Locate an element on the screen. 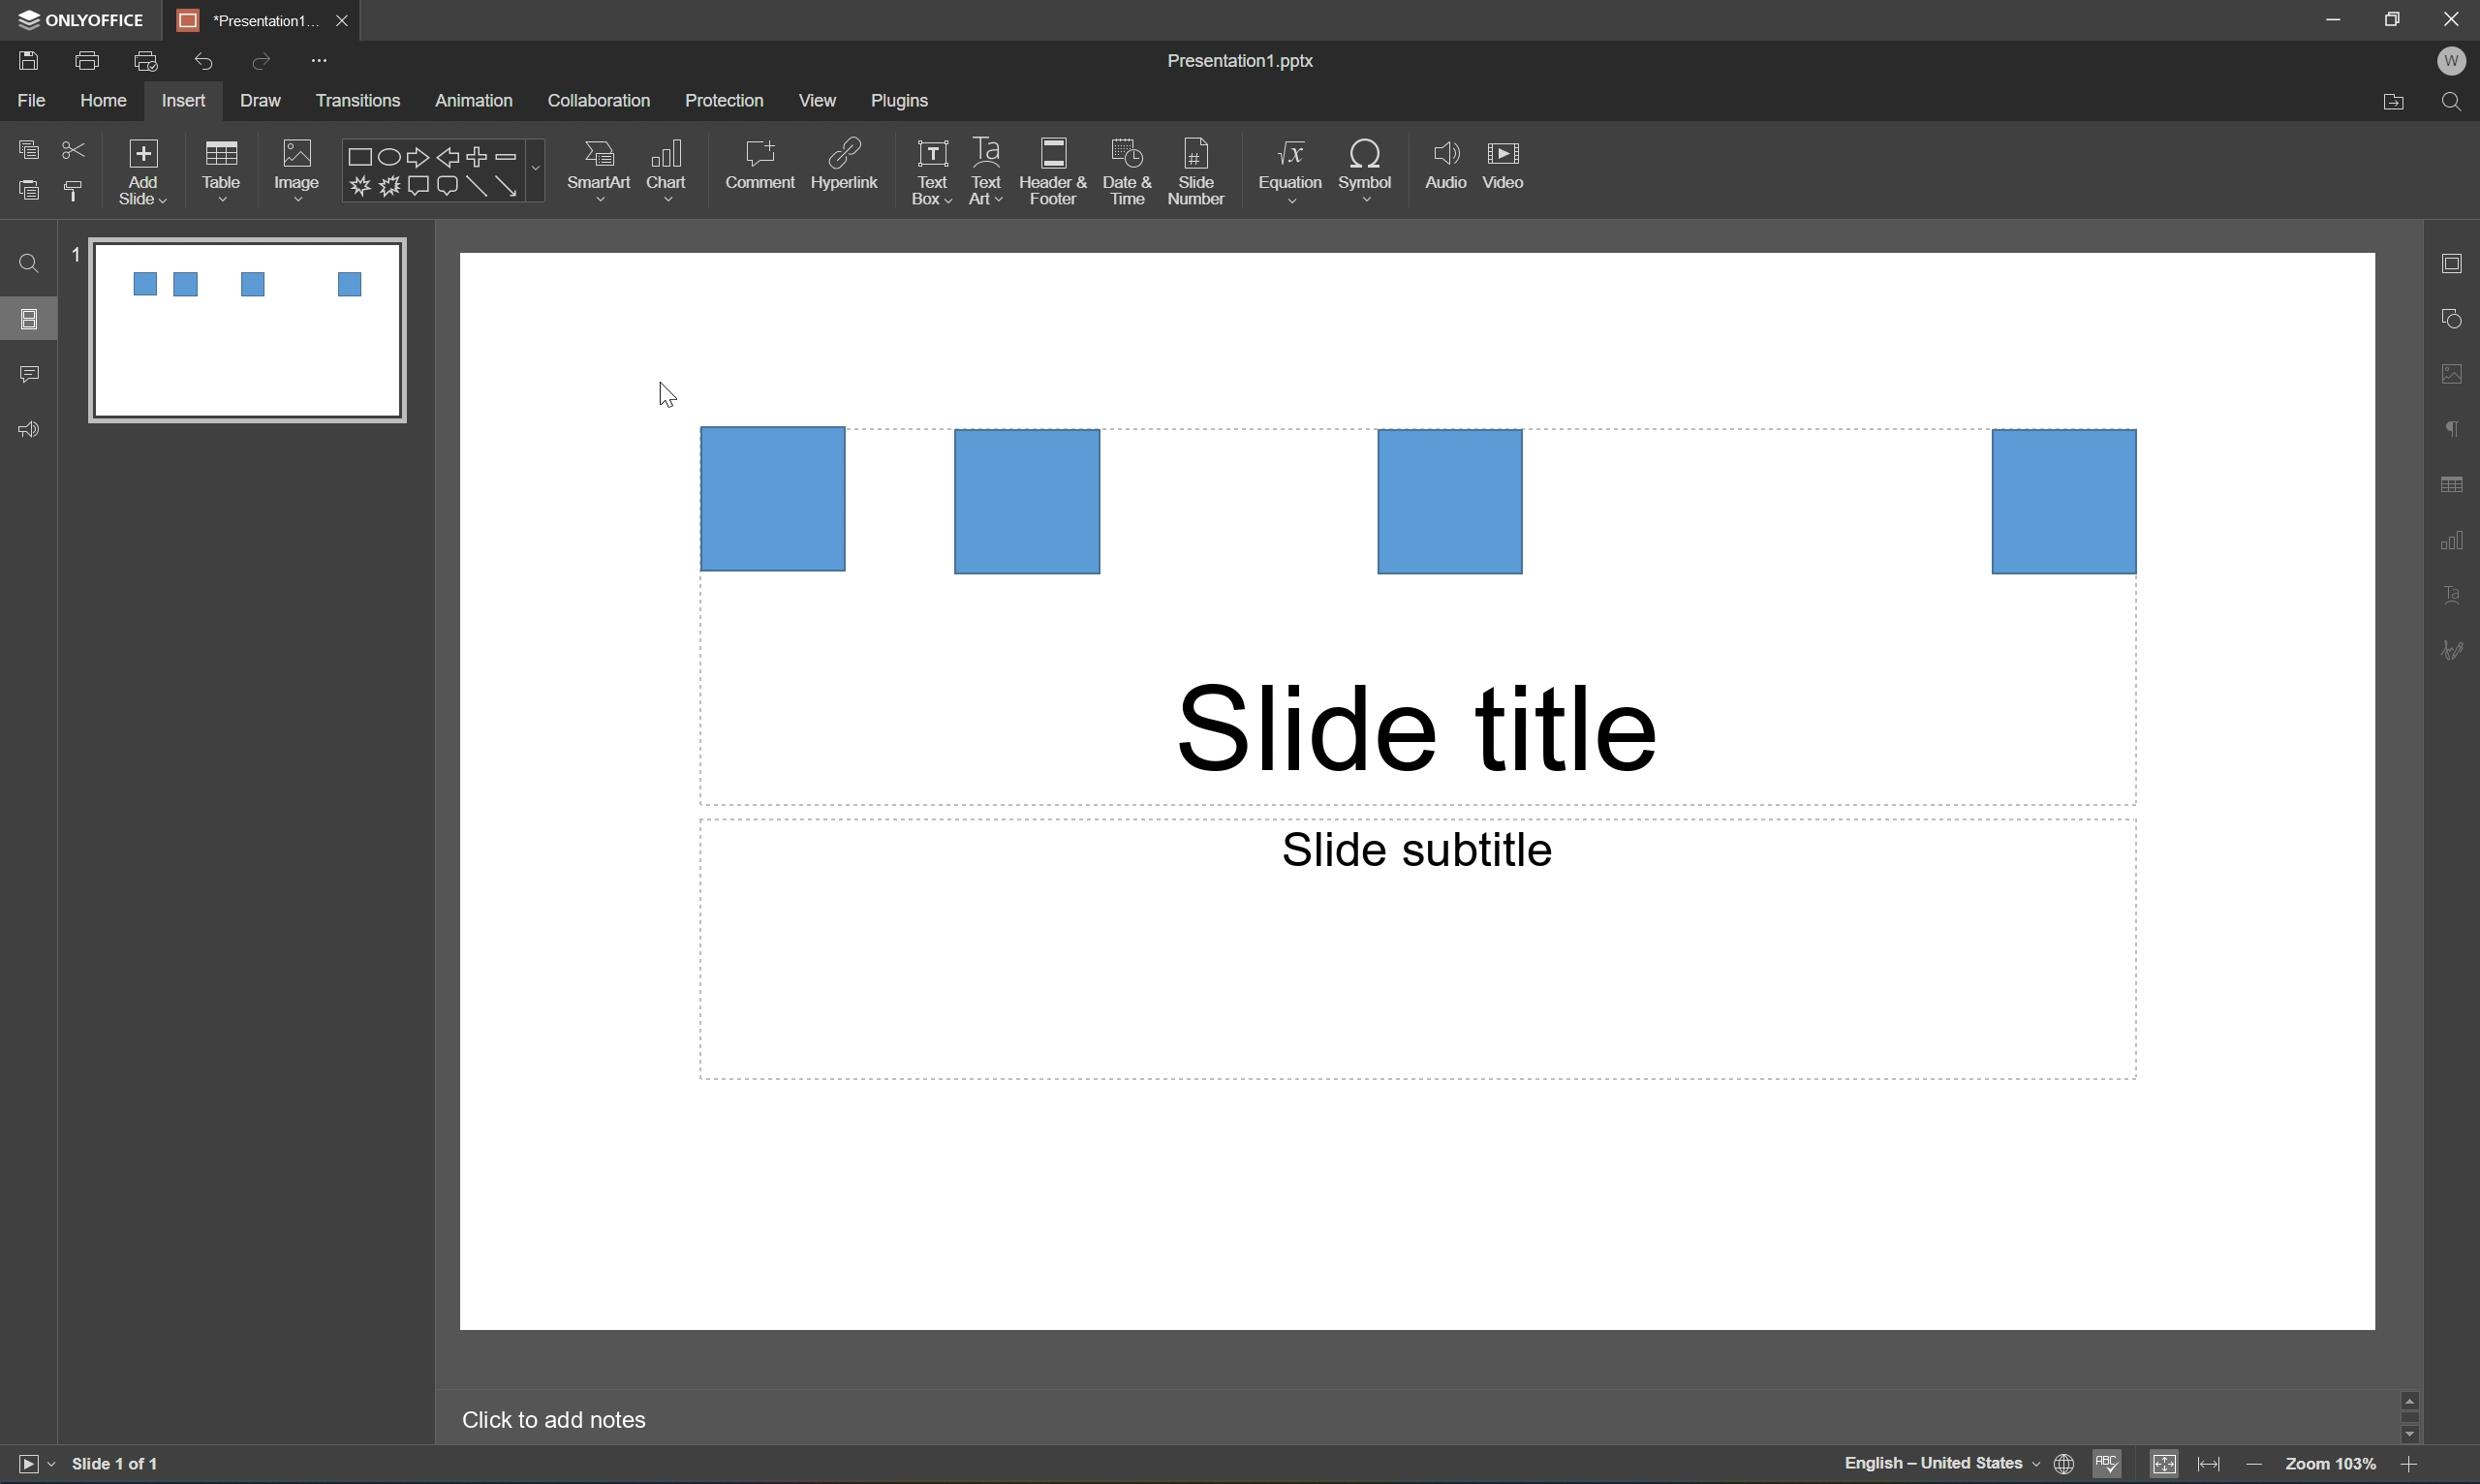 The image size is (2480, 1484). smart art is located at coordinates (592, 166).